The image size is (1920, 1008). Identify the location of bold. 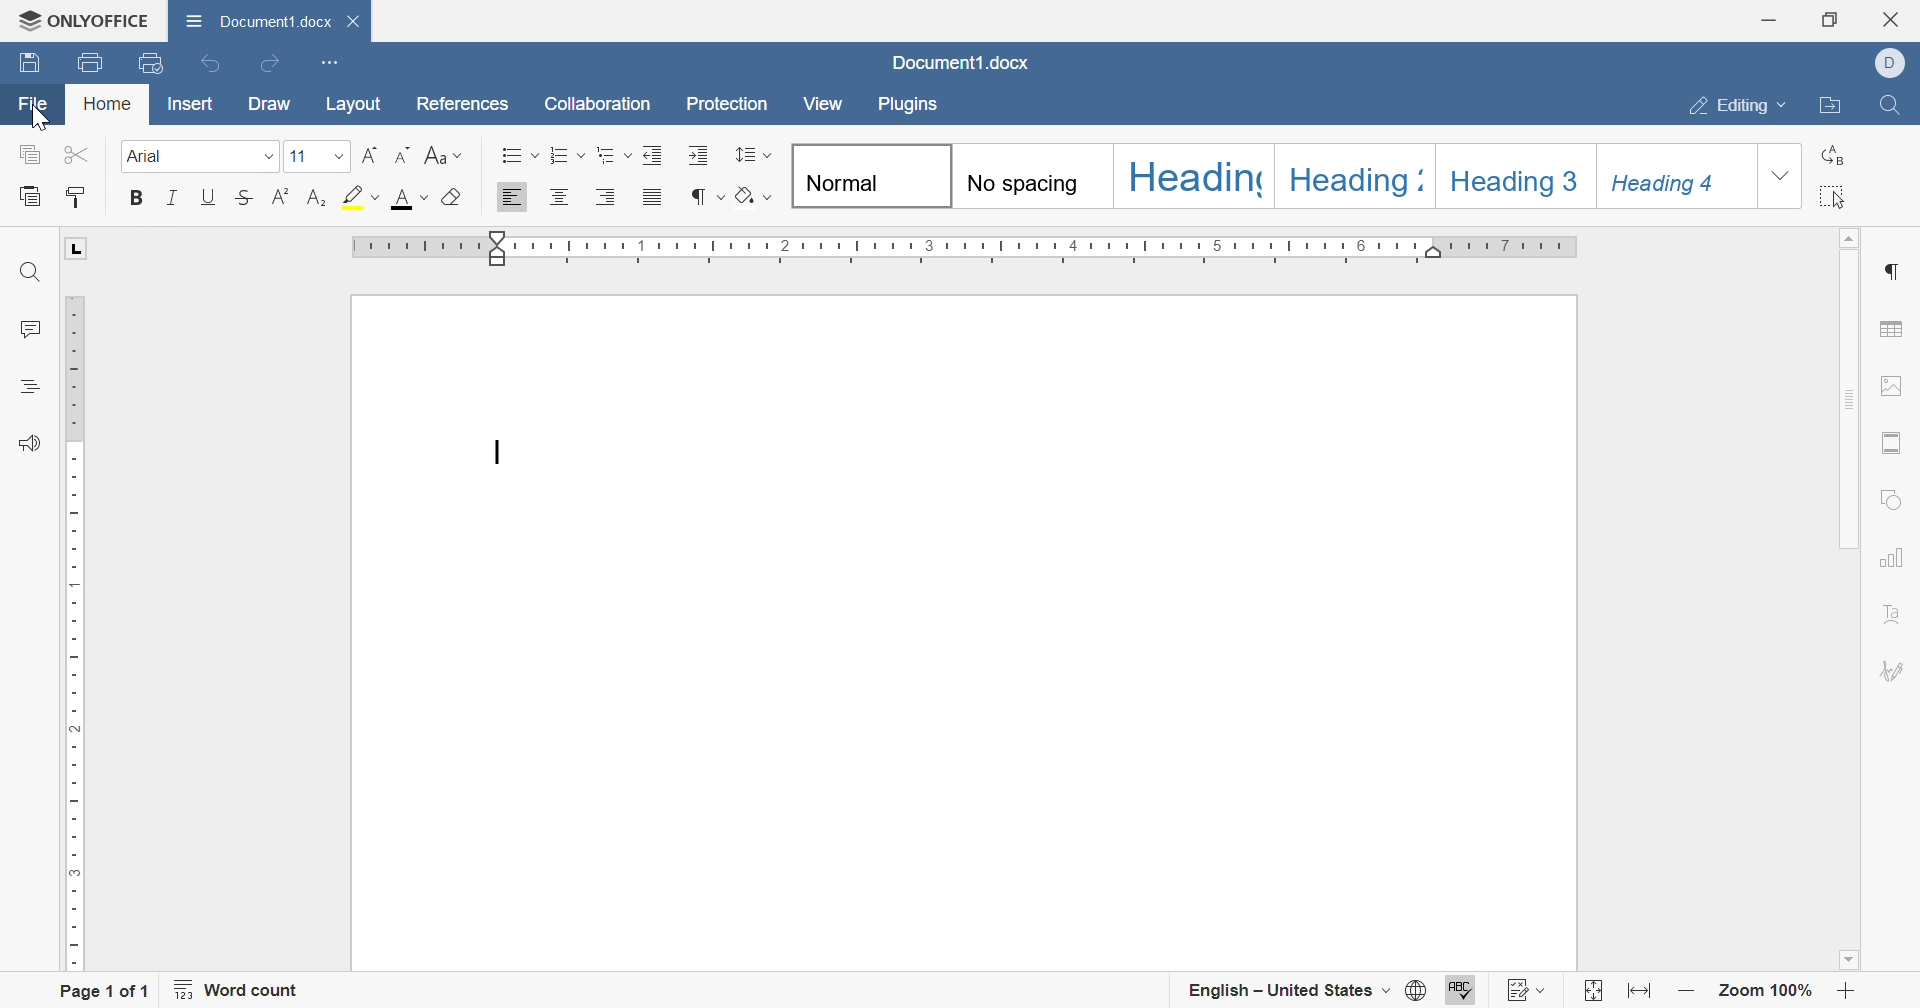
(143, 198).